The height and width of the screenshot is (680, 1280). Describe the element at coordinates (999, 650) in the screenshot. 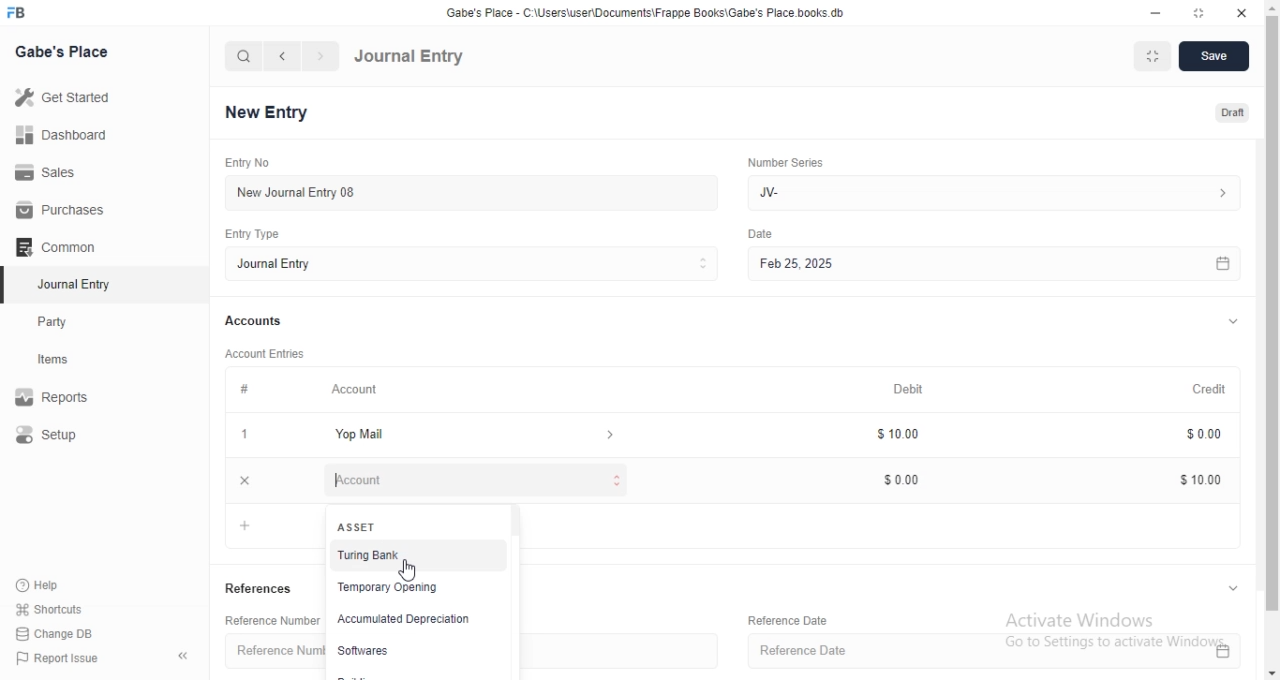

I see `Reference Date` at that location.